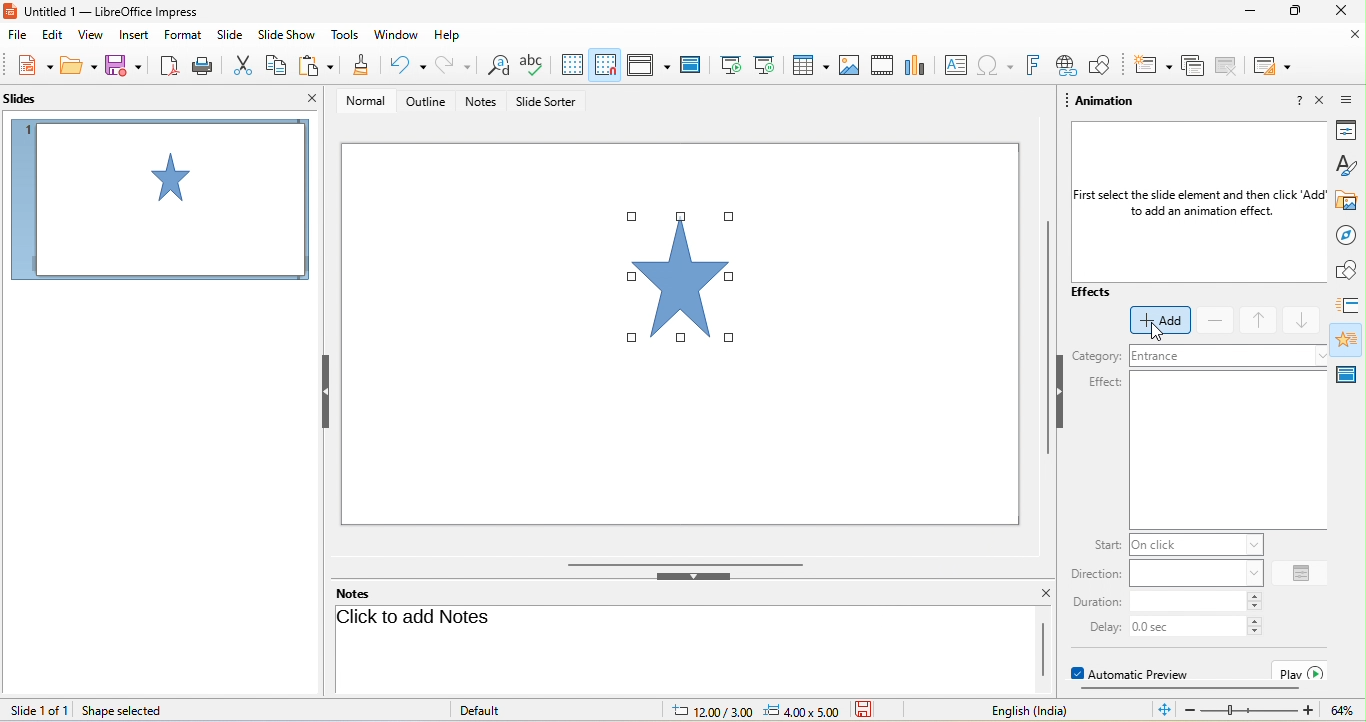 The height and width of the screenshot is (722, 1366). I want to click on help, so click(1299, 99).